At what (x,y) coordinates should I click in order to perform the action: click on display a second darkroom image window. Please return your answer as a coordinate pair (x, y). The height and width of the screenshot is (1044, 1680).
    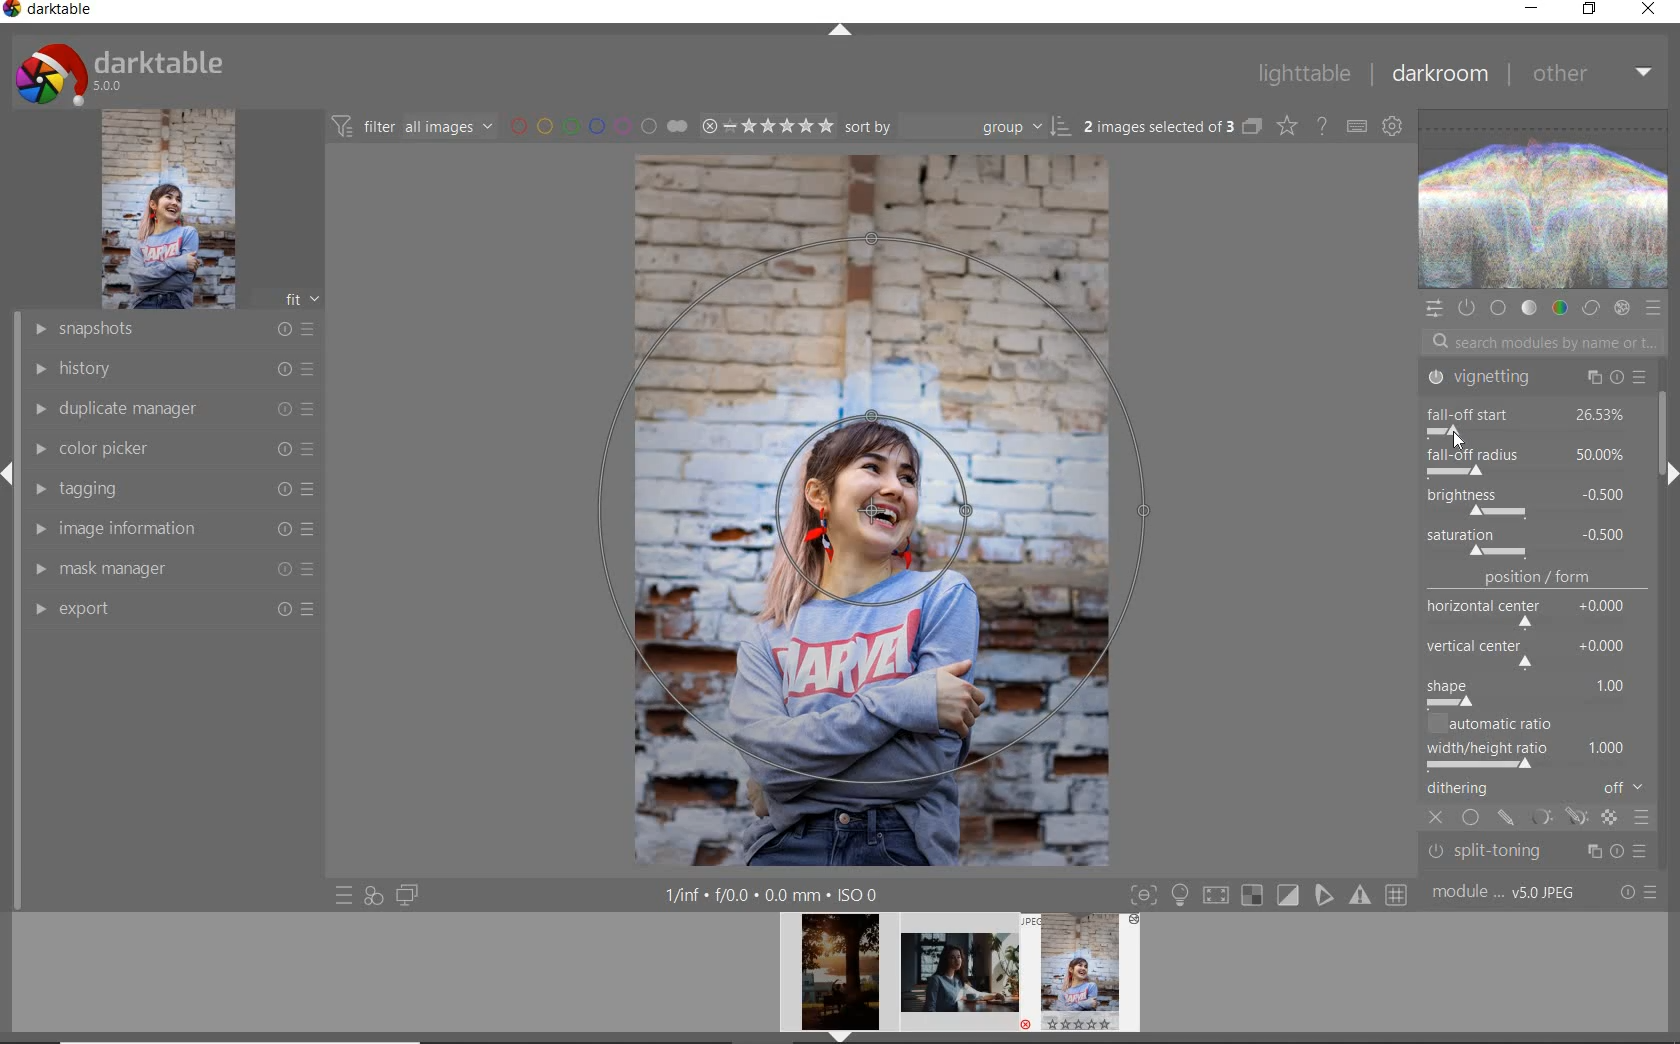
    Looking at the image, I should click on (408, 895).